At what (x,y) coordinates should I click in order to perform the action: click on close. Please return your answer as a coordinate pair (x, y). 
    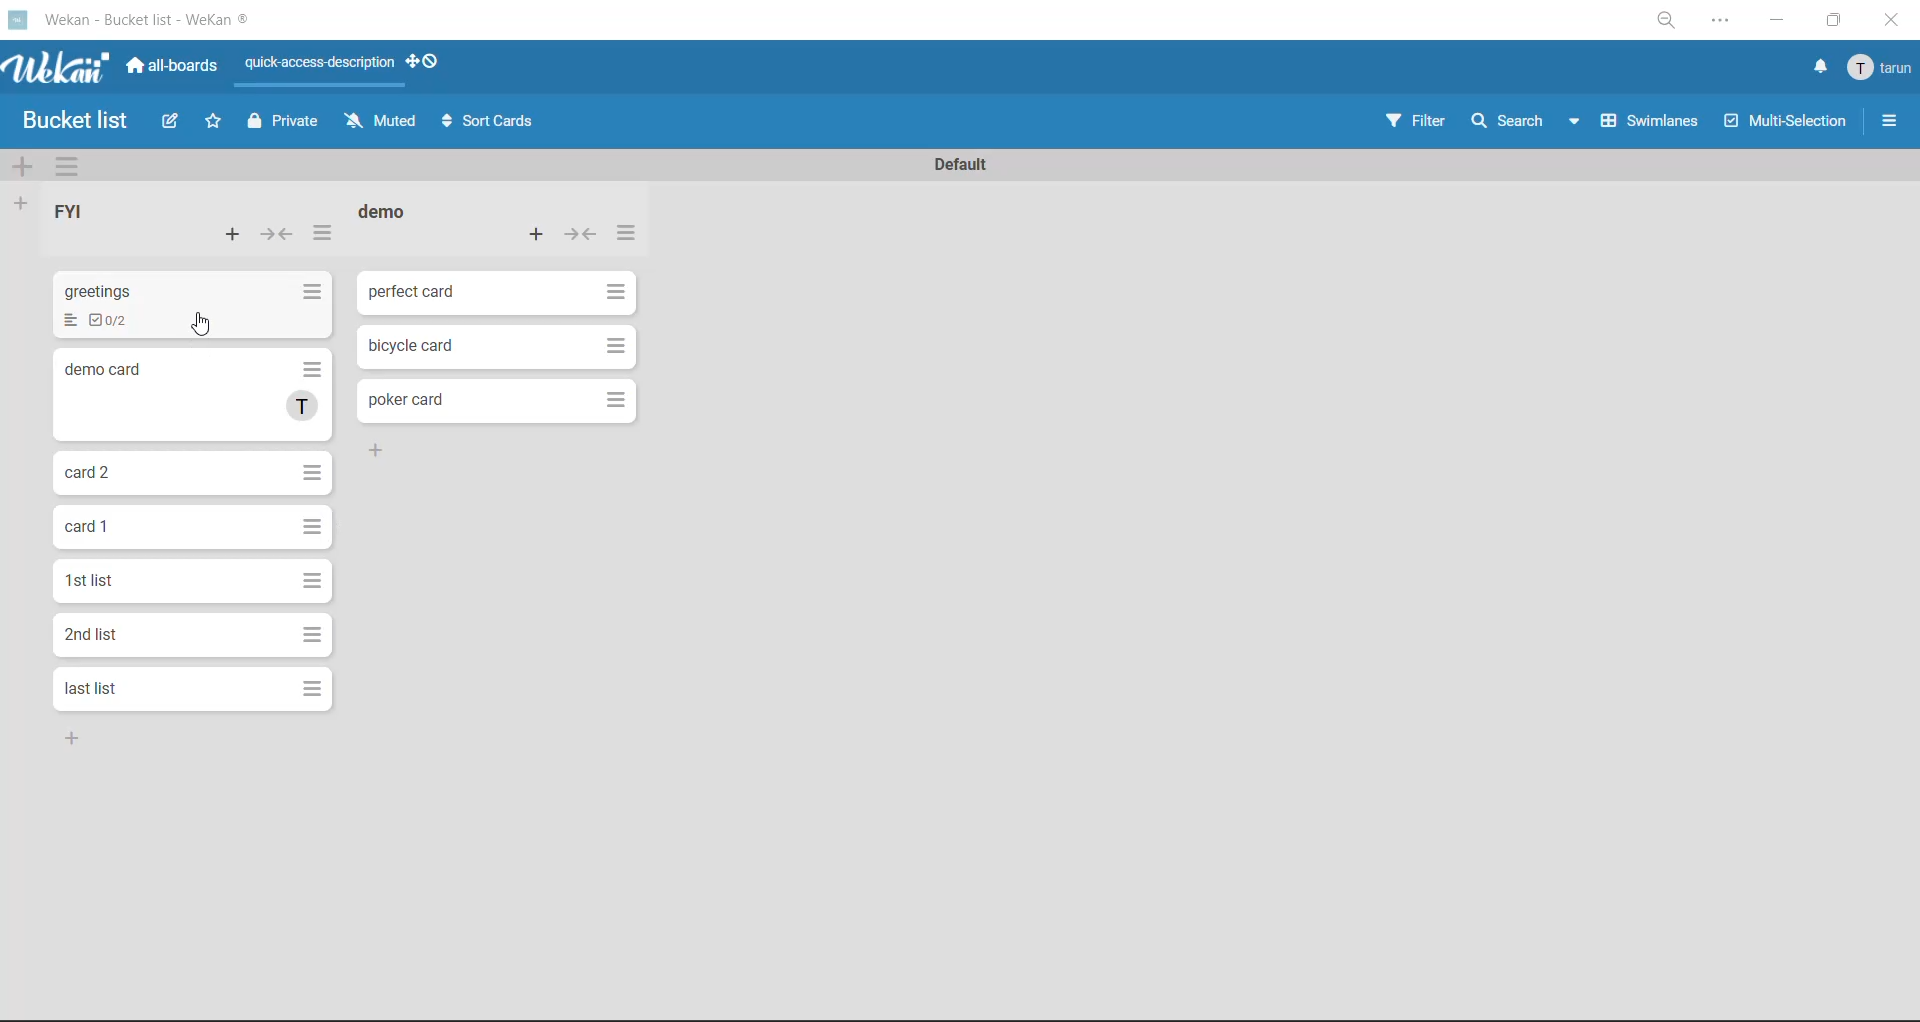
    Looking at the image, I should click on (1893, 20).